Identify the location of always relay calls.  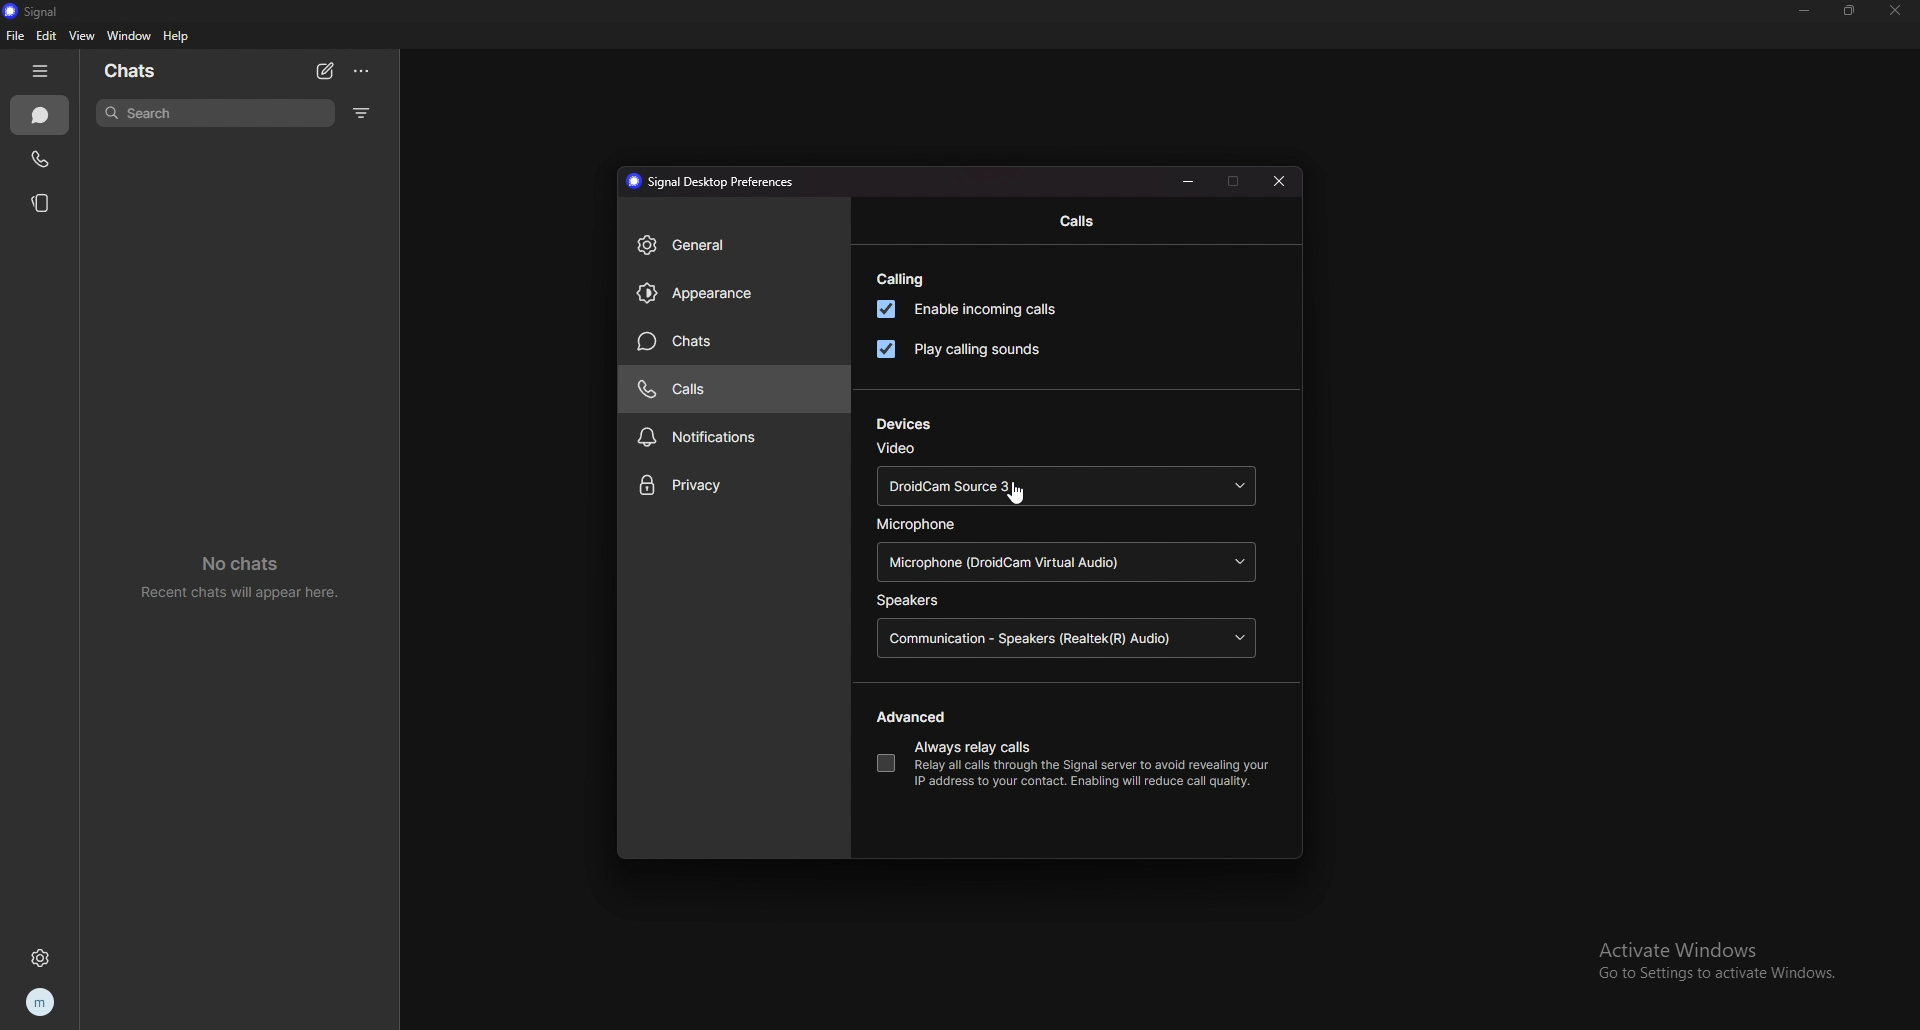
(885, 763).